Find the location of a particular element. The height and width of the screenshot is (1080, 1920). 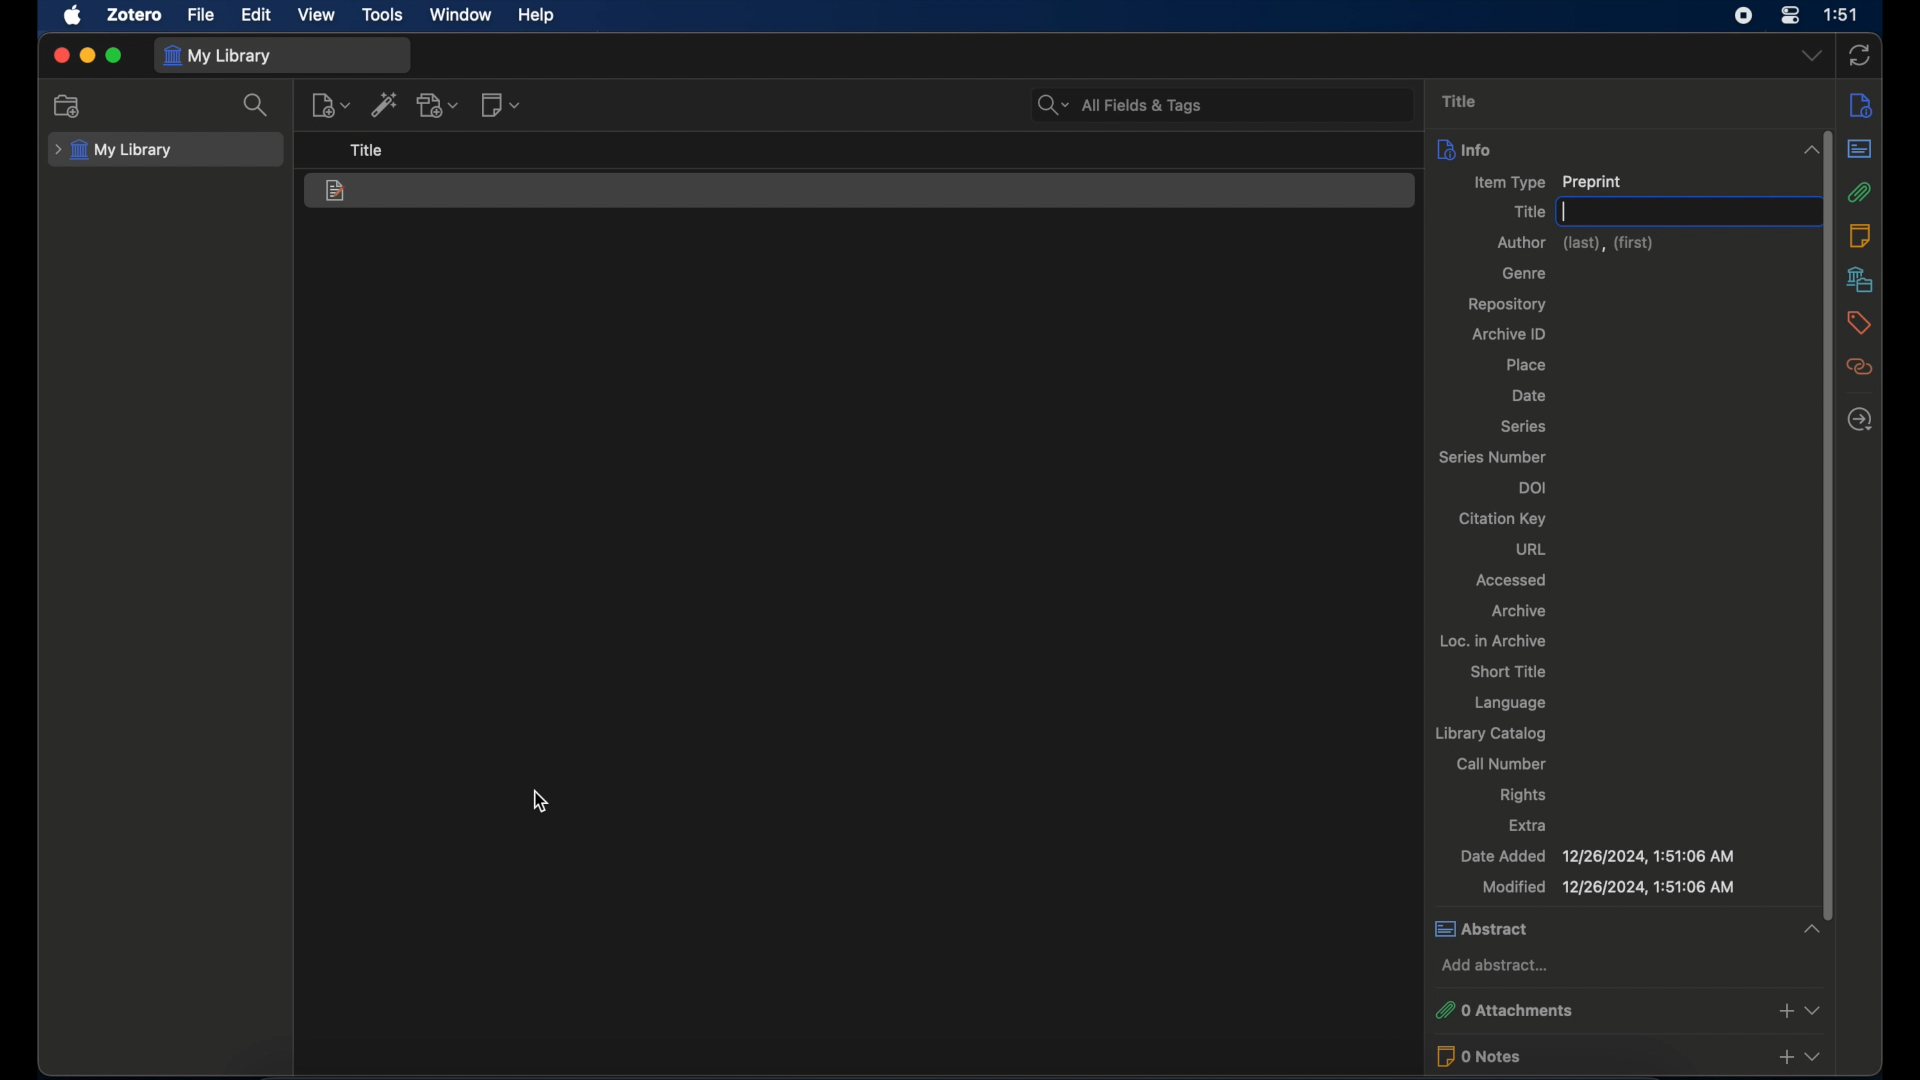

my library is located at coordinates (217, 56).